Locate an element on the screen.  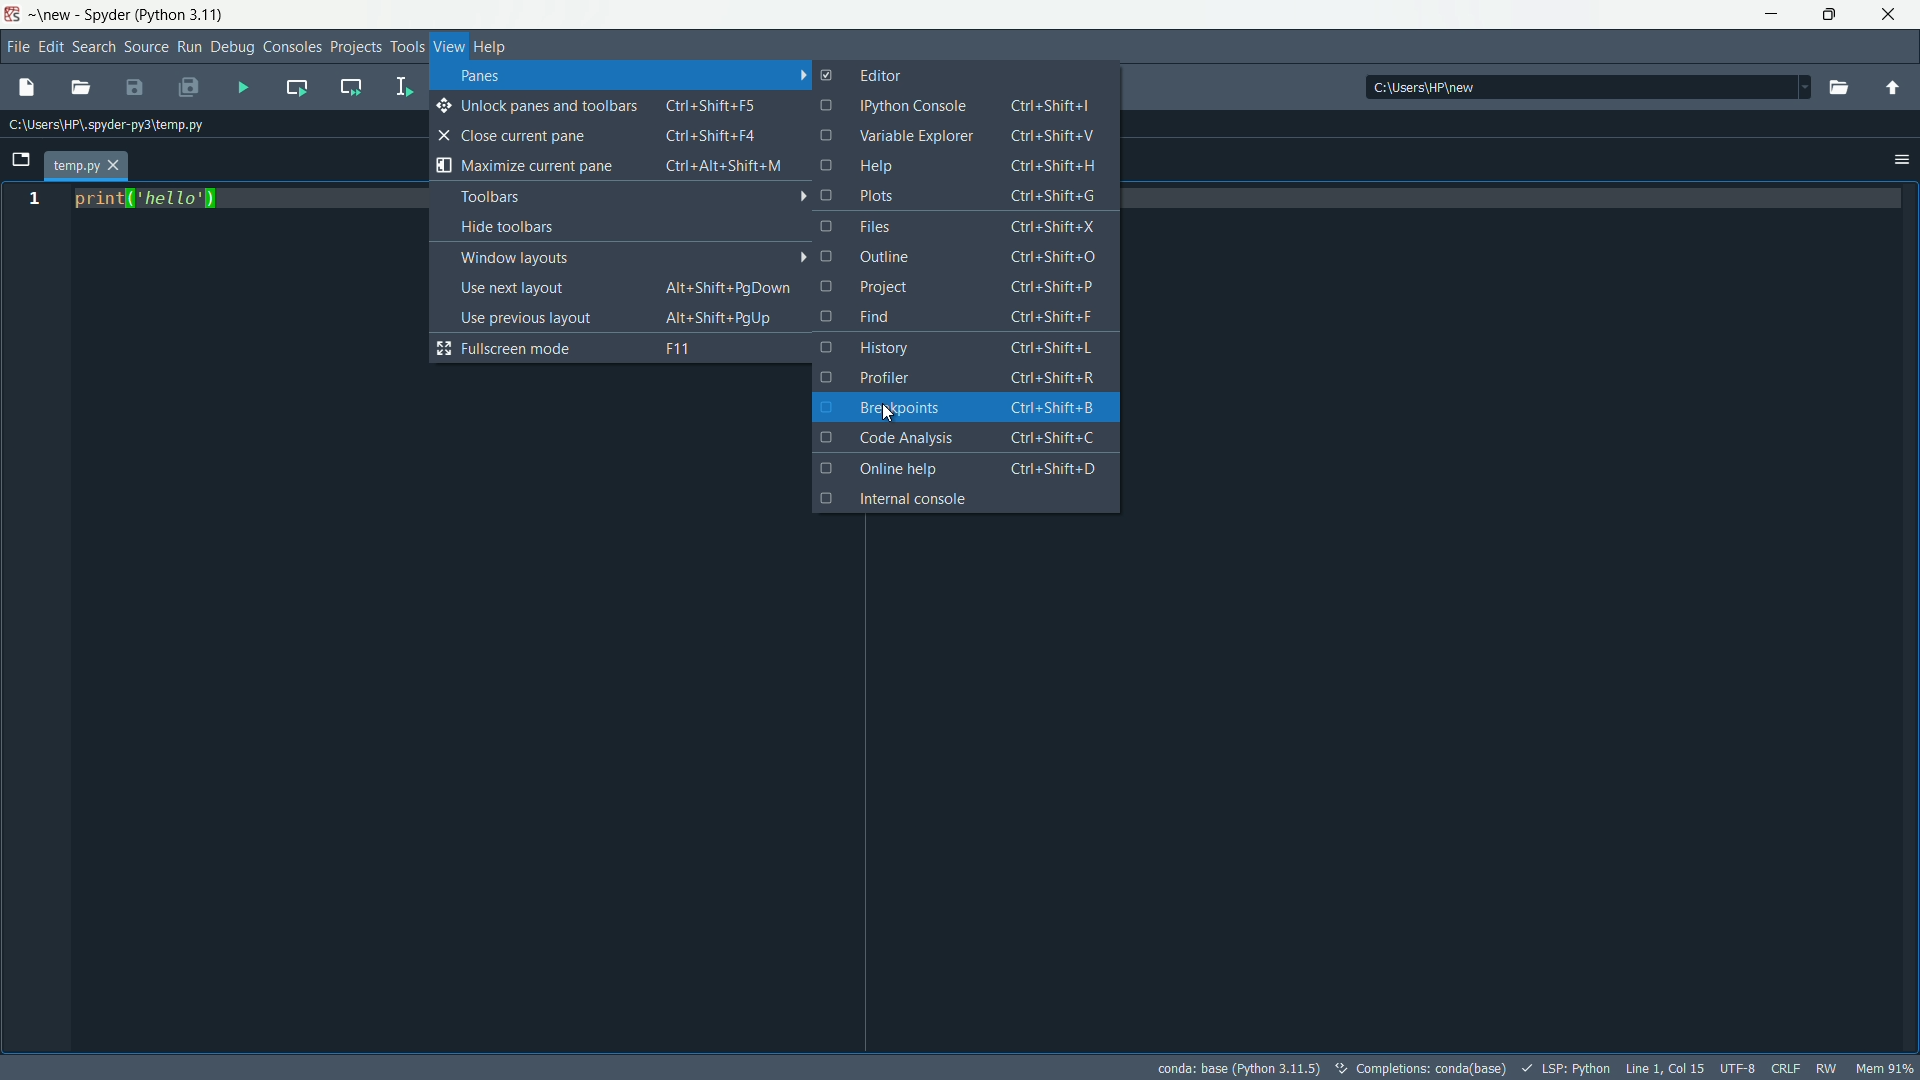
run file is located at coordinates (244, 87).